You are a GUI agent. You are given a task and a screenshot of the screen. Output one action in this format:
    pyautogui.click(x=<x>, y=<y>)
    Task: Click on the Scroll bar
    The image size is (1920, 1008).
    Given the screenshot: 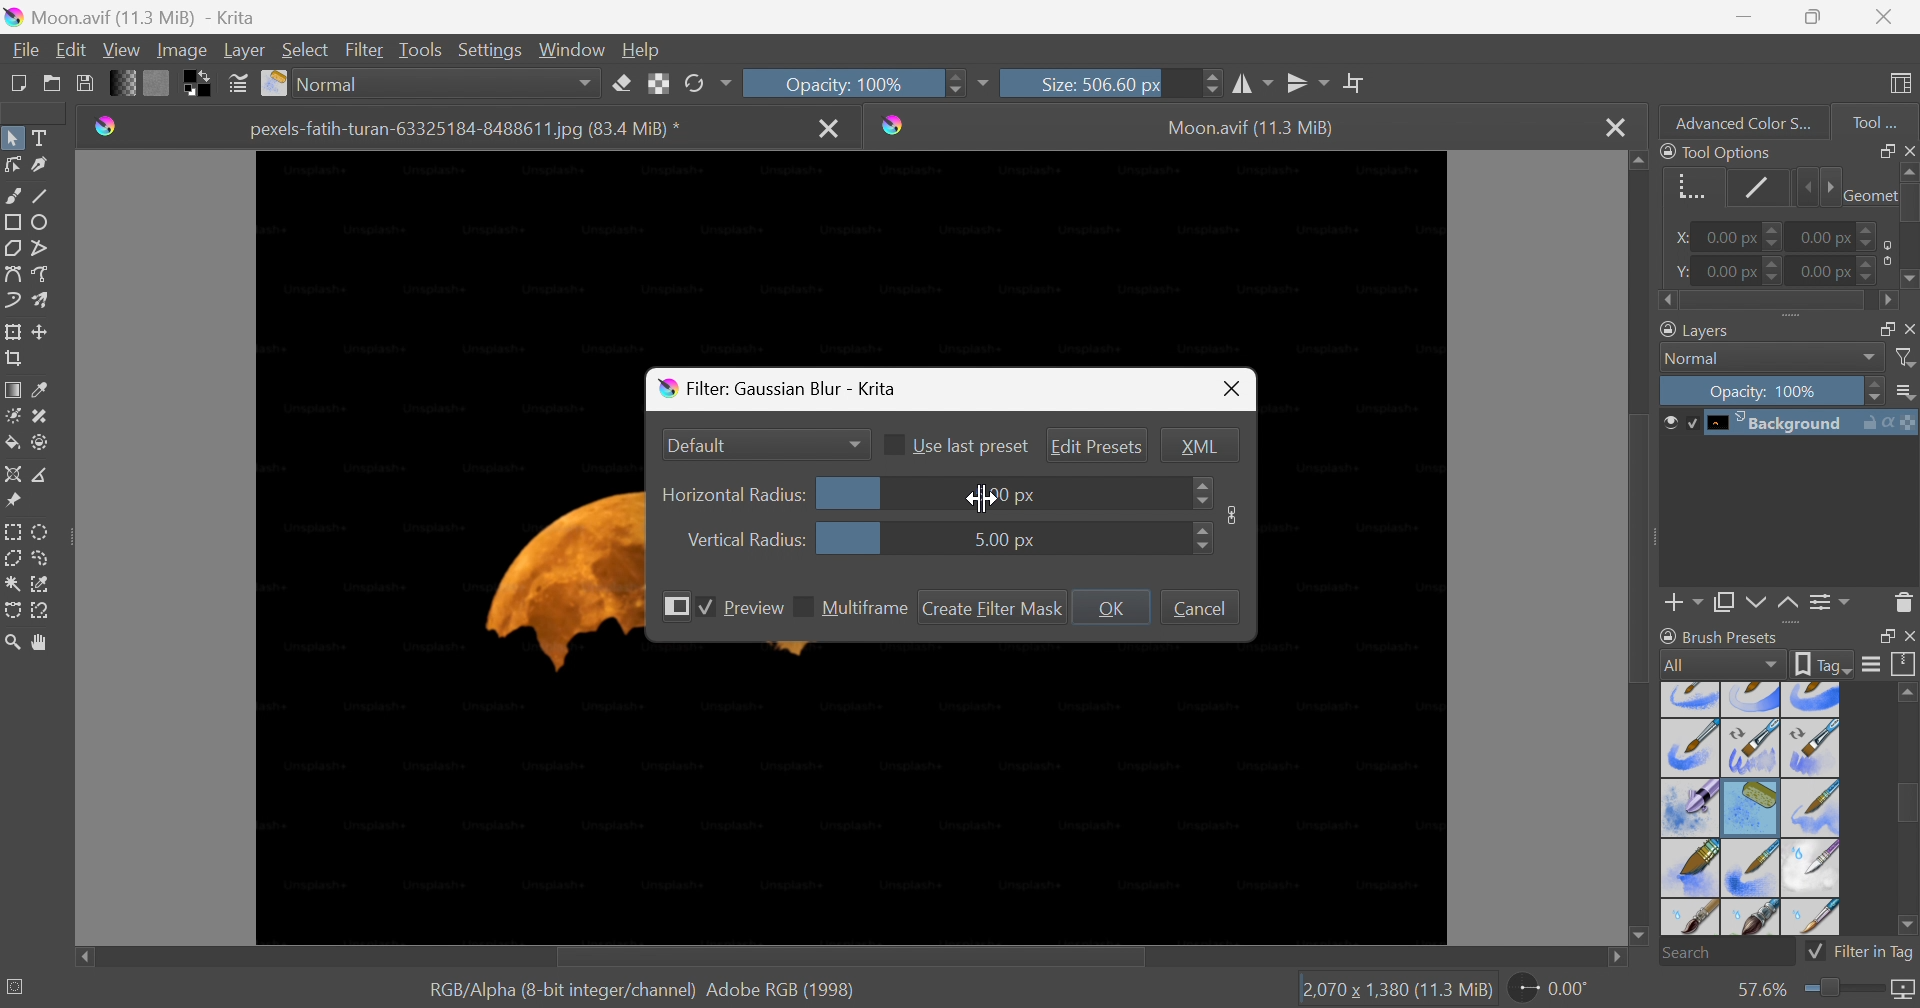 What is the action you would take?
    pyautogui.click(x=1642, y=547)
    